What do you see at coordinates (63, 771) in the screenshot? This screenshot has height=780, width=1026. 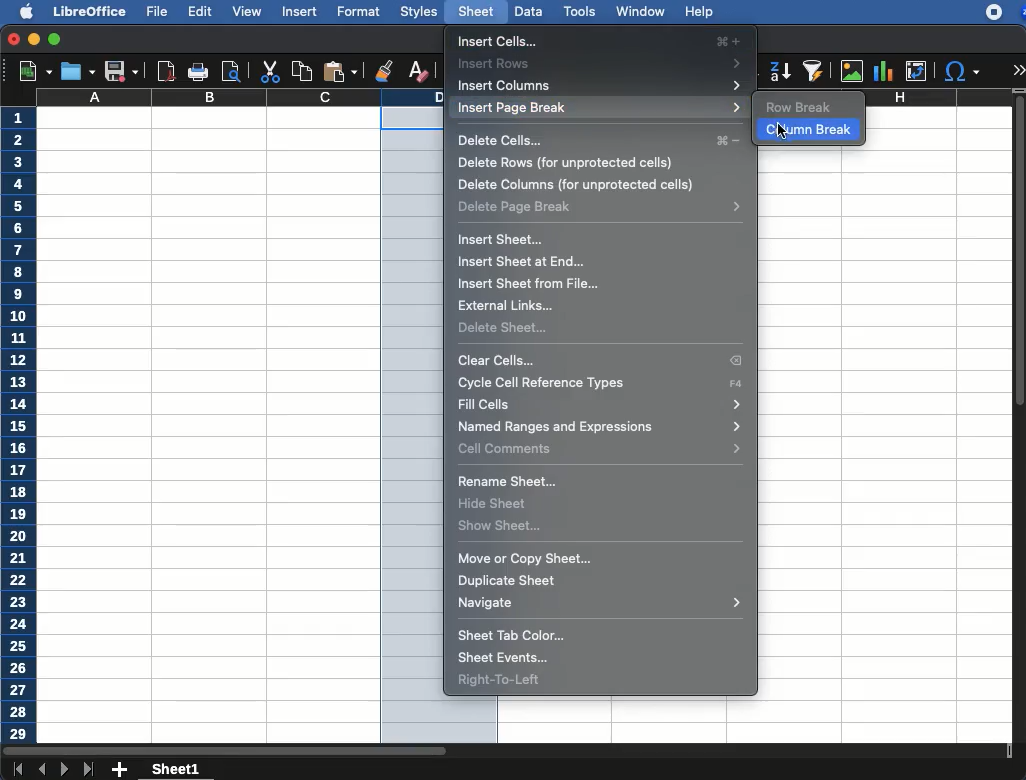 I see `next sheet` at bounding box center [63, 771].